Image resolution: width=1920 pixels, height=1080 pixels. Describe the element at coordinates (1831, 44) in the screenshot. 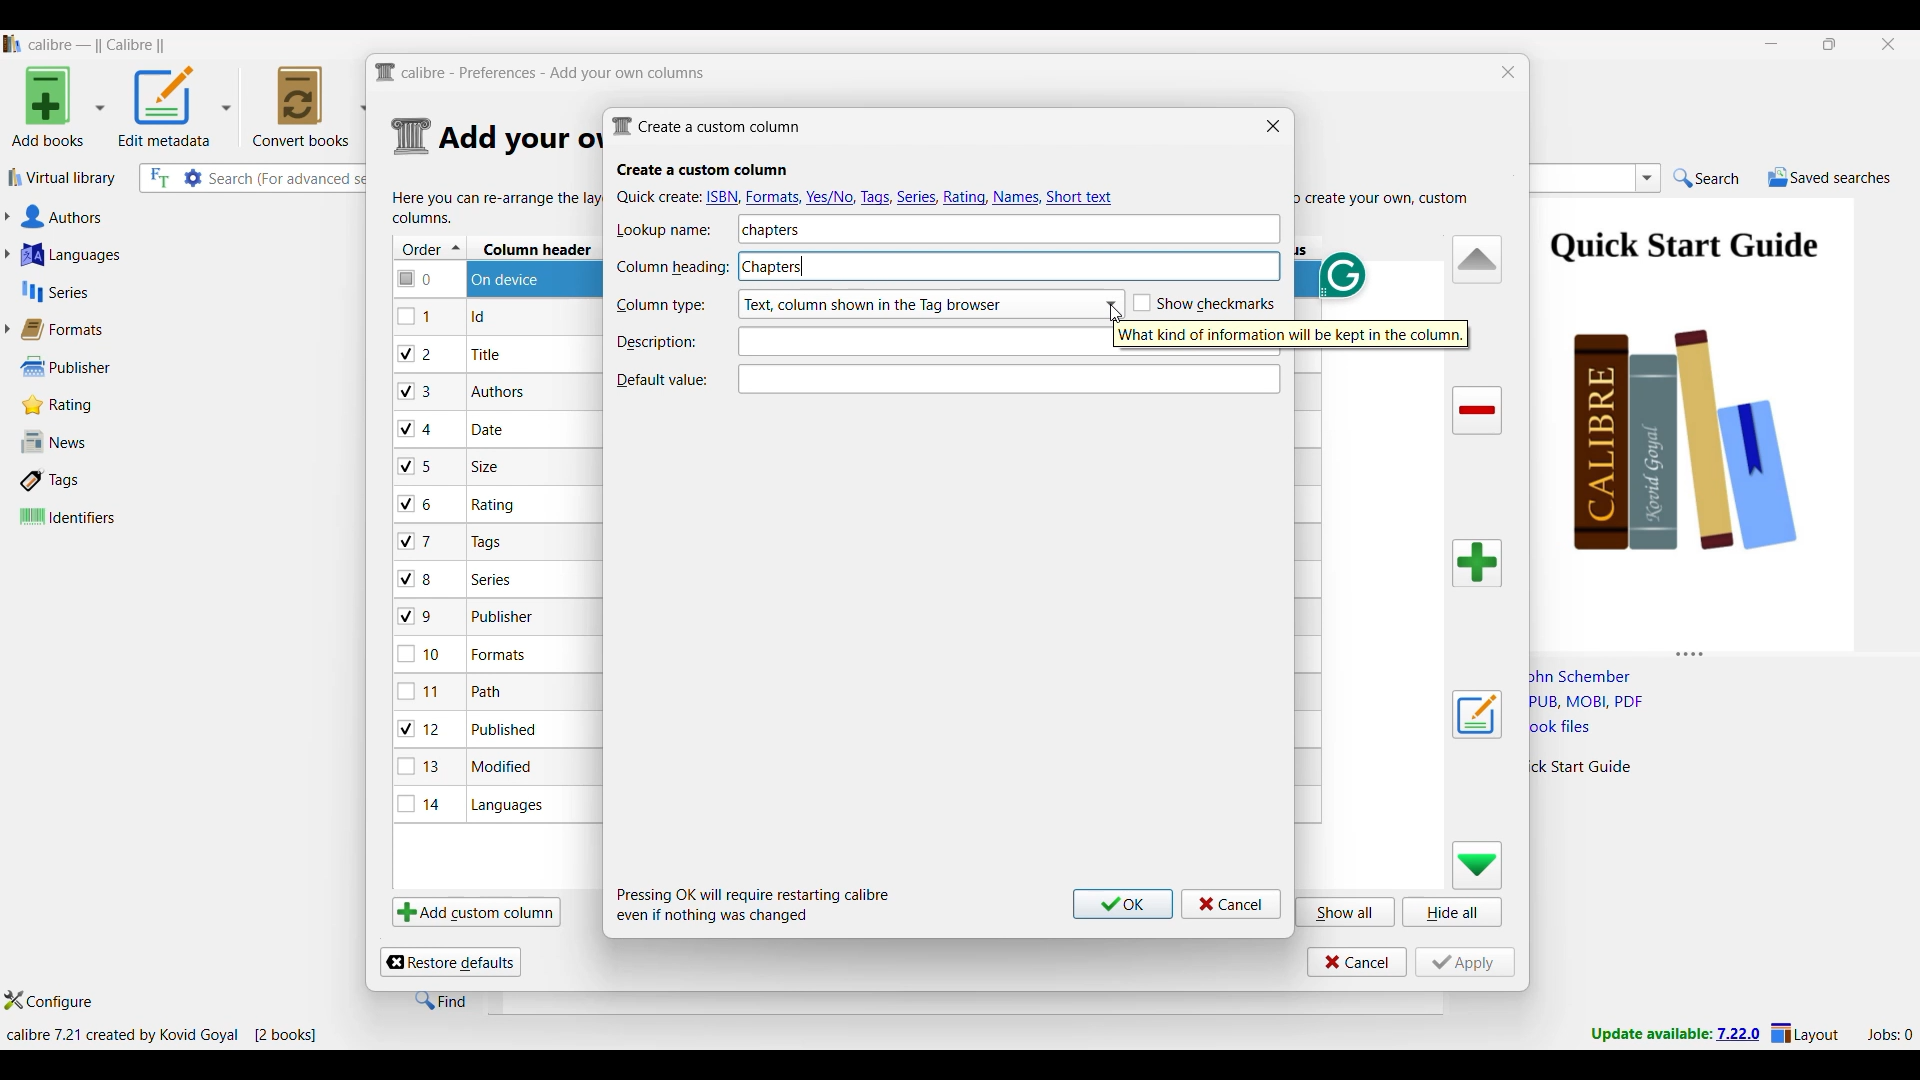

I see `Show interface in a smaller tab` at that location.